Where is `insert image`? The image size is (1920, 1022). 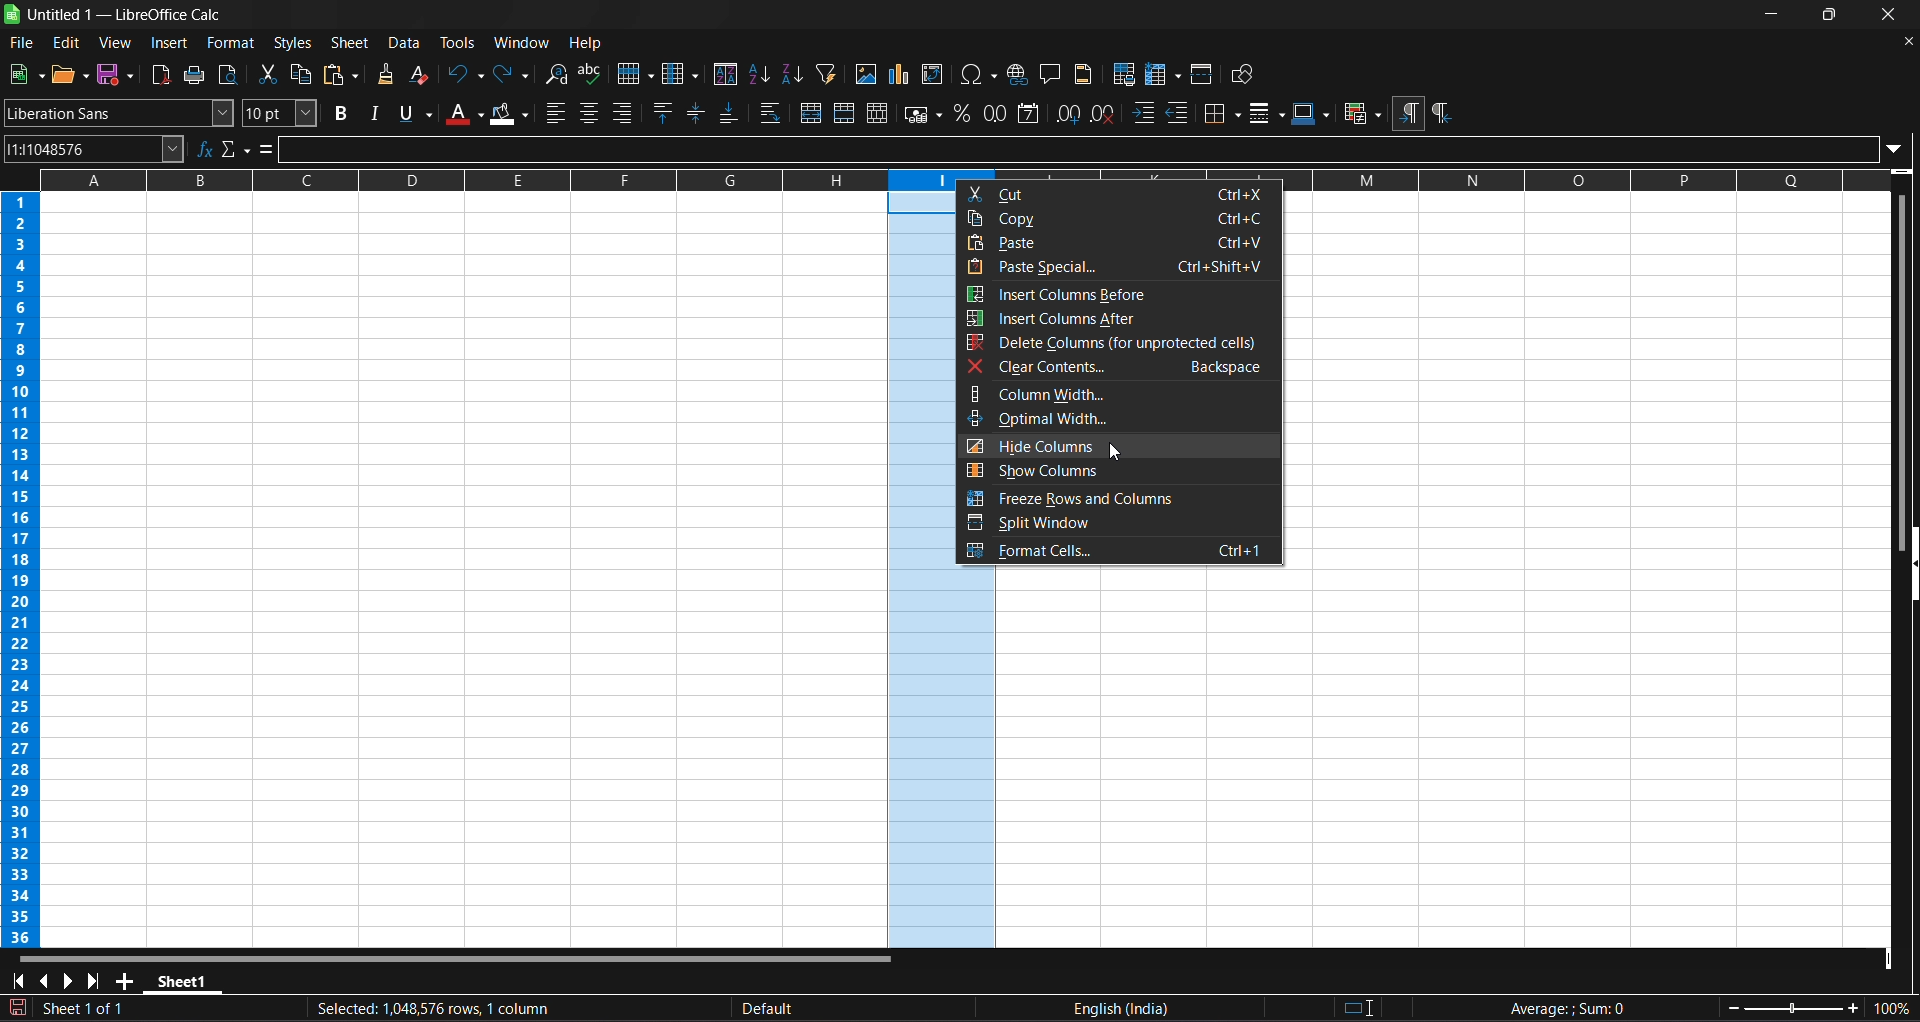 insert image is located at coordinates (867, 74).